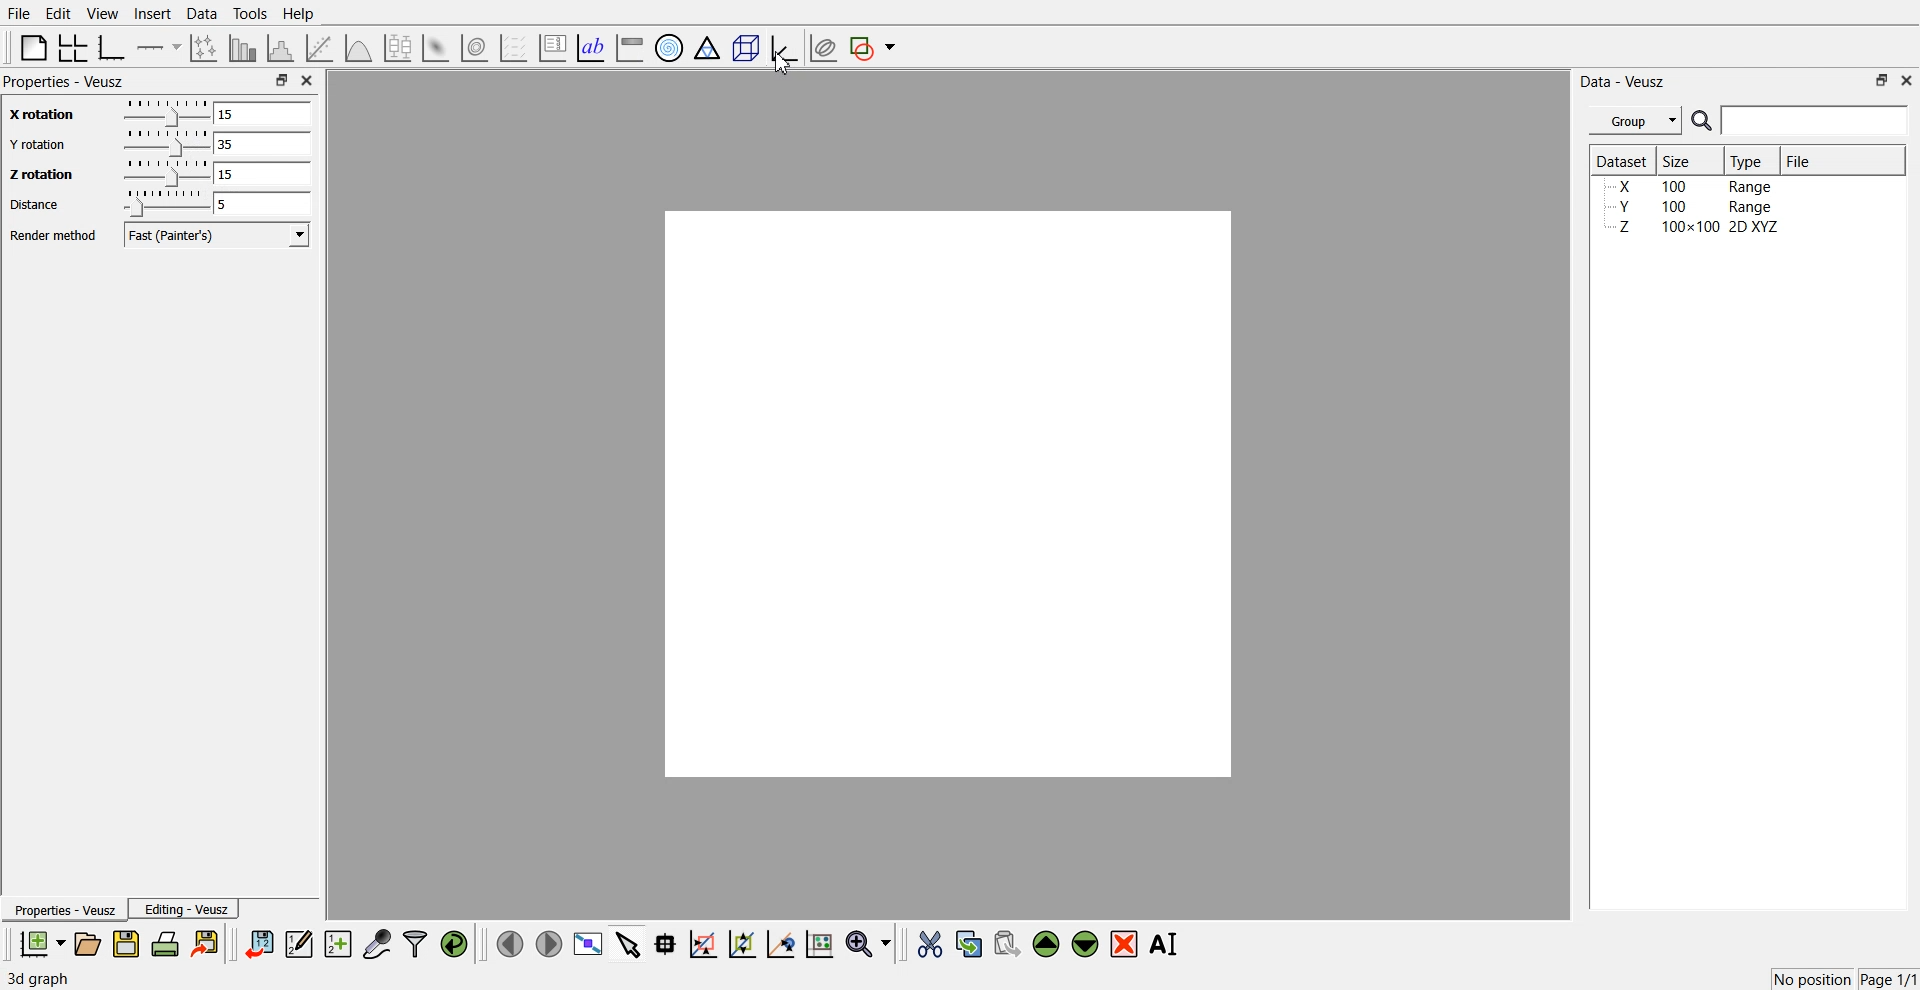 The height and width of the screenshot is (990, 1920). I want to click on 5, so click(262, 204).